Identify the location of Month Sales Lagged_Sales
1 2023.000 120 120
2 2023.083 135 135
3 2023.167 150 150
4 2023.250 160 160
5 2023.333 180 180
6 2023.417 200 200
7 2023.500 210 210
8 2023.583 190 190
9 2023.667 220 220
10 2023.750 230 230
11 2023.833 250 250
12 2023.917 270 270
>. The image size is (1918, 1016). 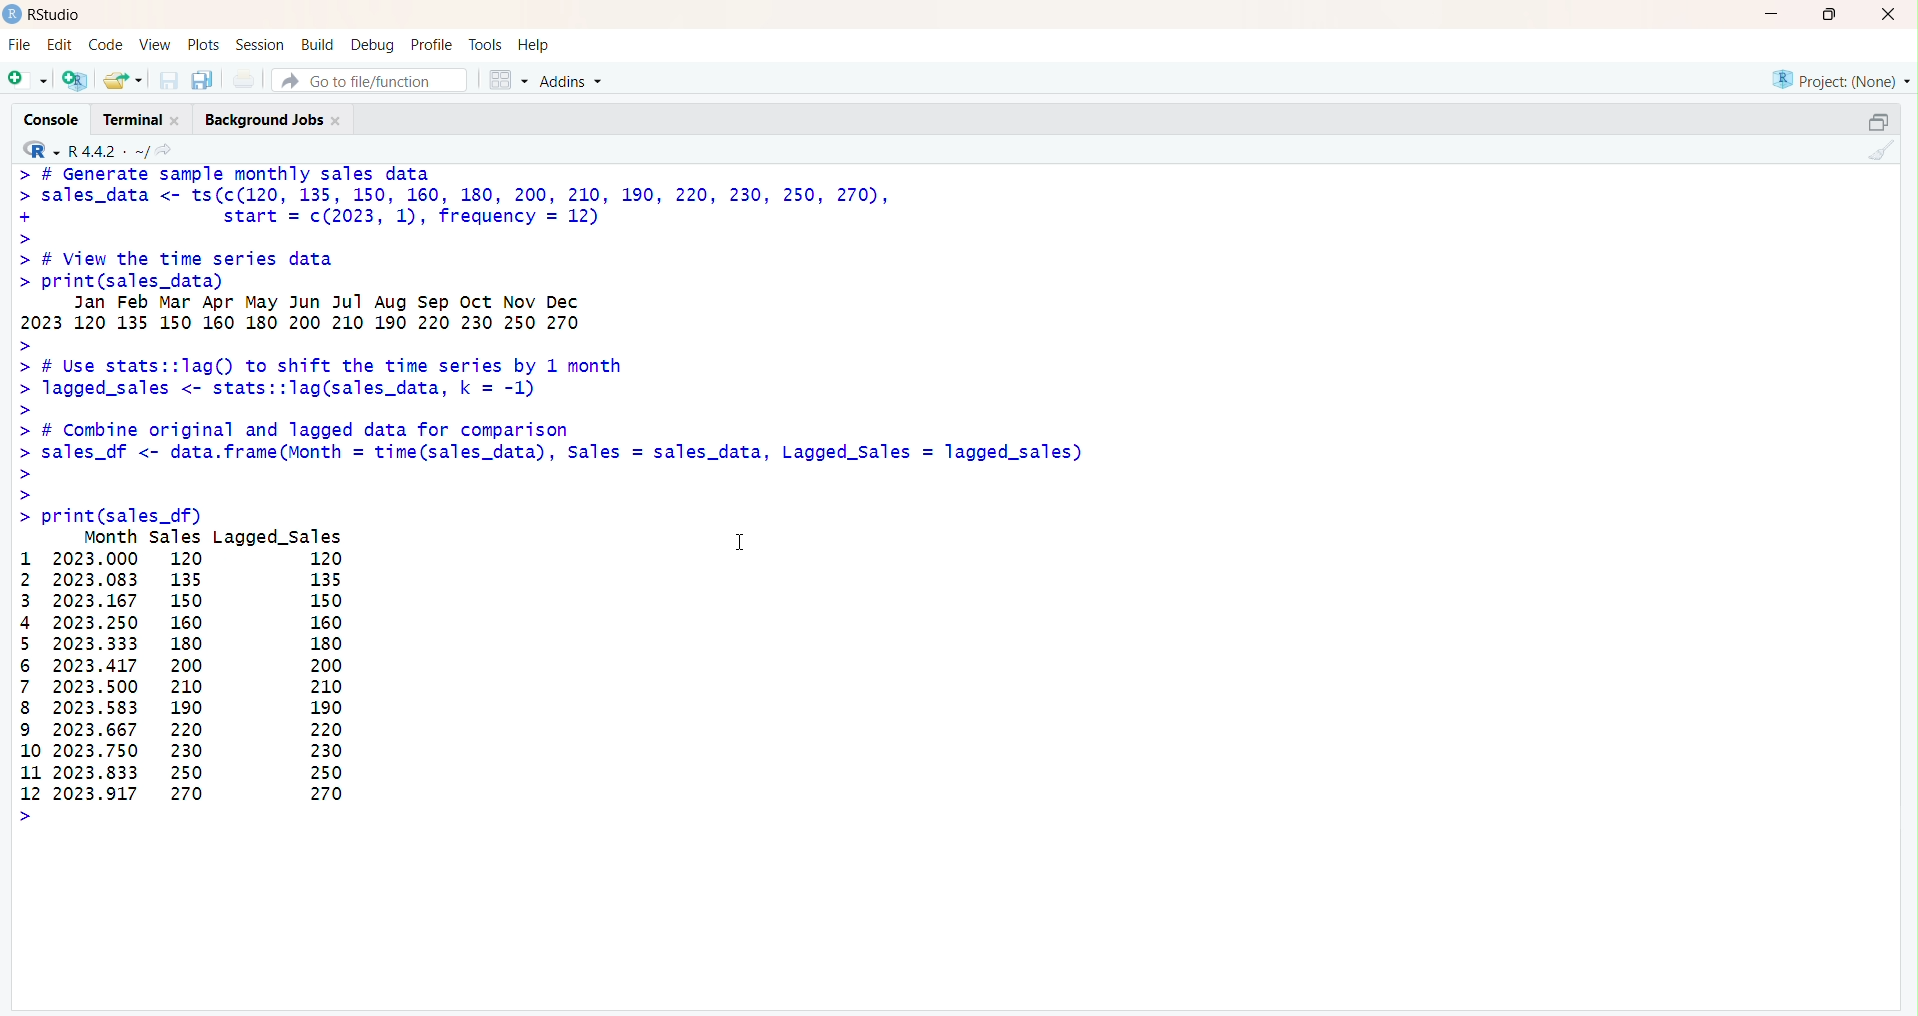
(216, 680).